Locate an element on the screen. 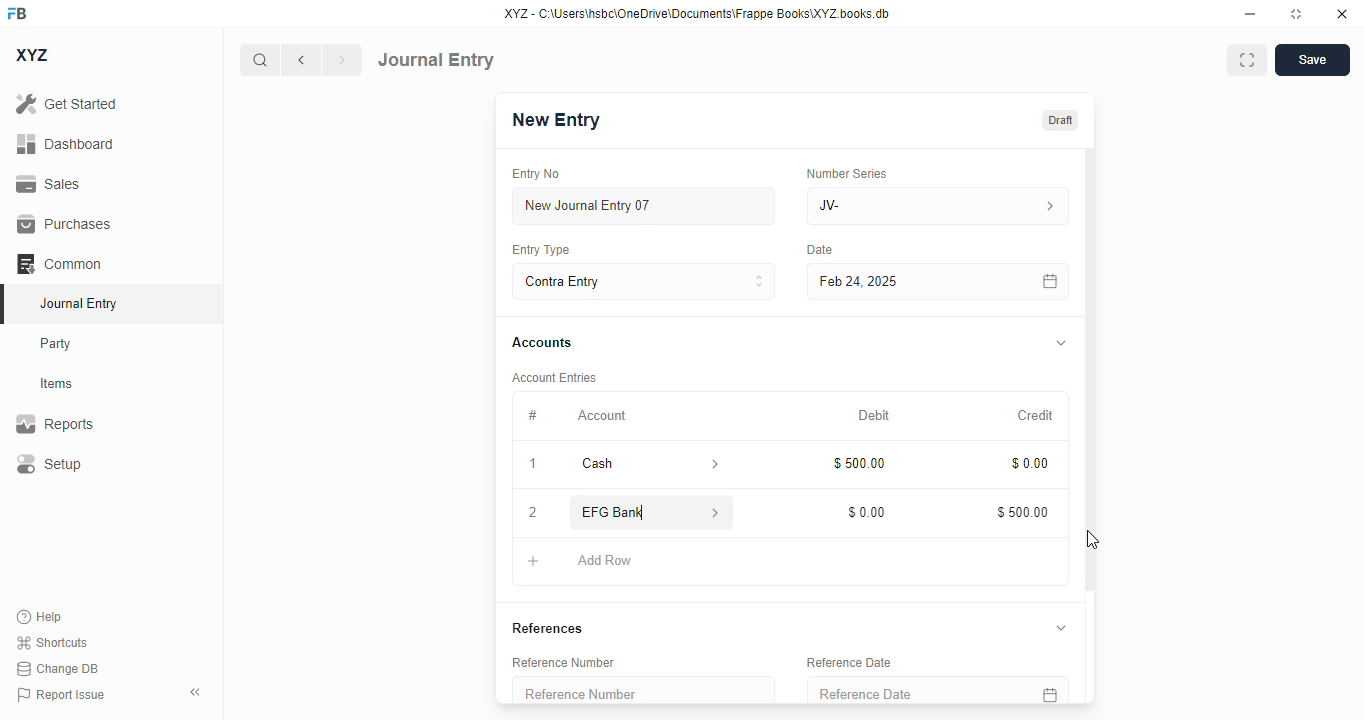 This screenshot has height=720, width=1364. sales is located at coordinates (48, 184).